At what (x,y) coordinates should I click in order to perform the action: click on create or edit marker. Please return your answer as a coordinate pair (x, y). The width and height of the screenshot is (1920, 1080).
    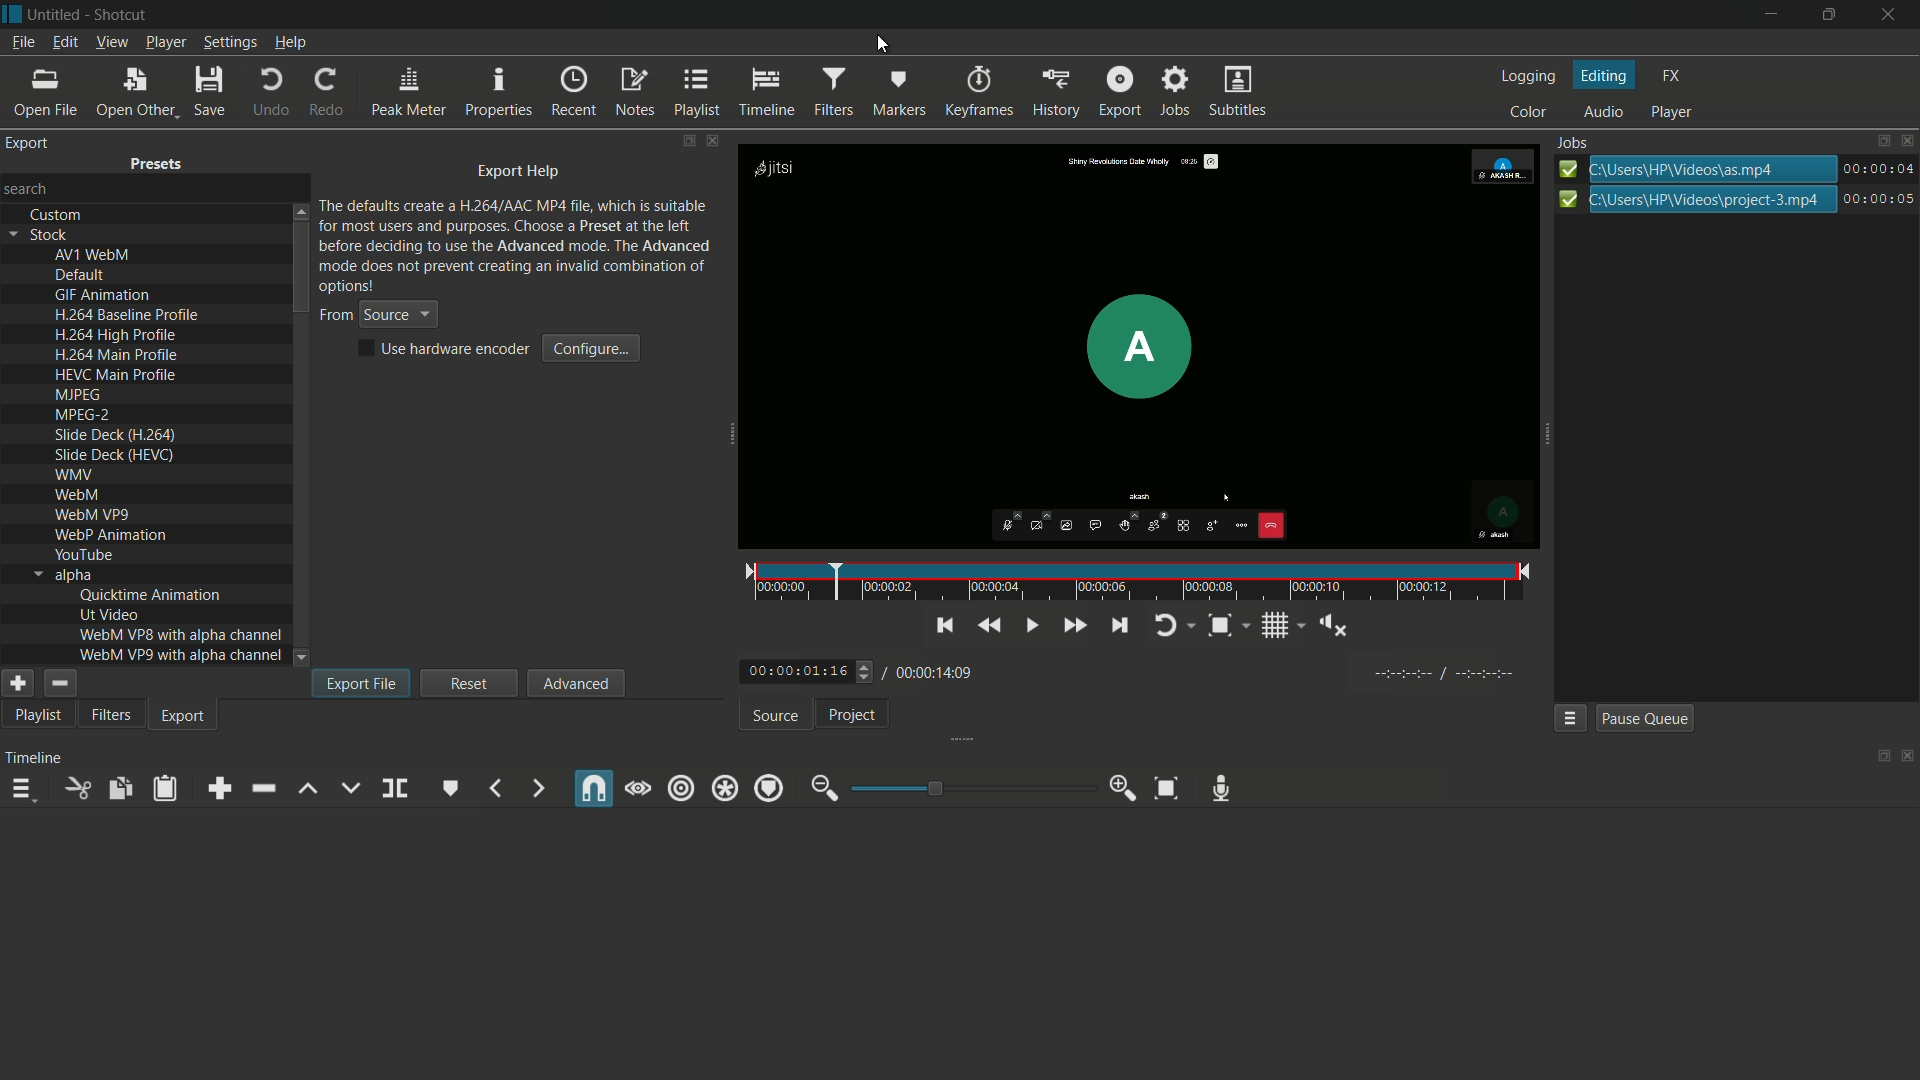
    Looking at the image, I should click on (452, 788).